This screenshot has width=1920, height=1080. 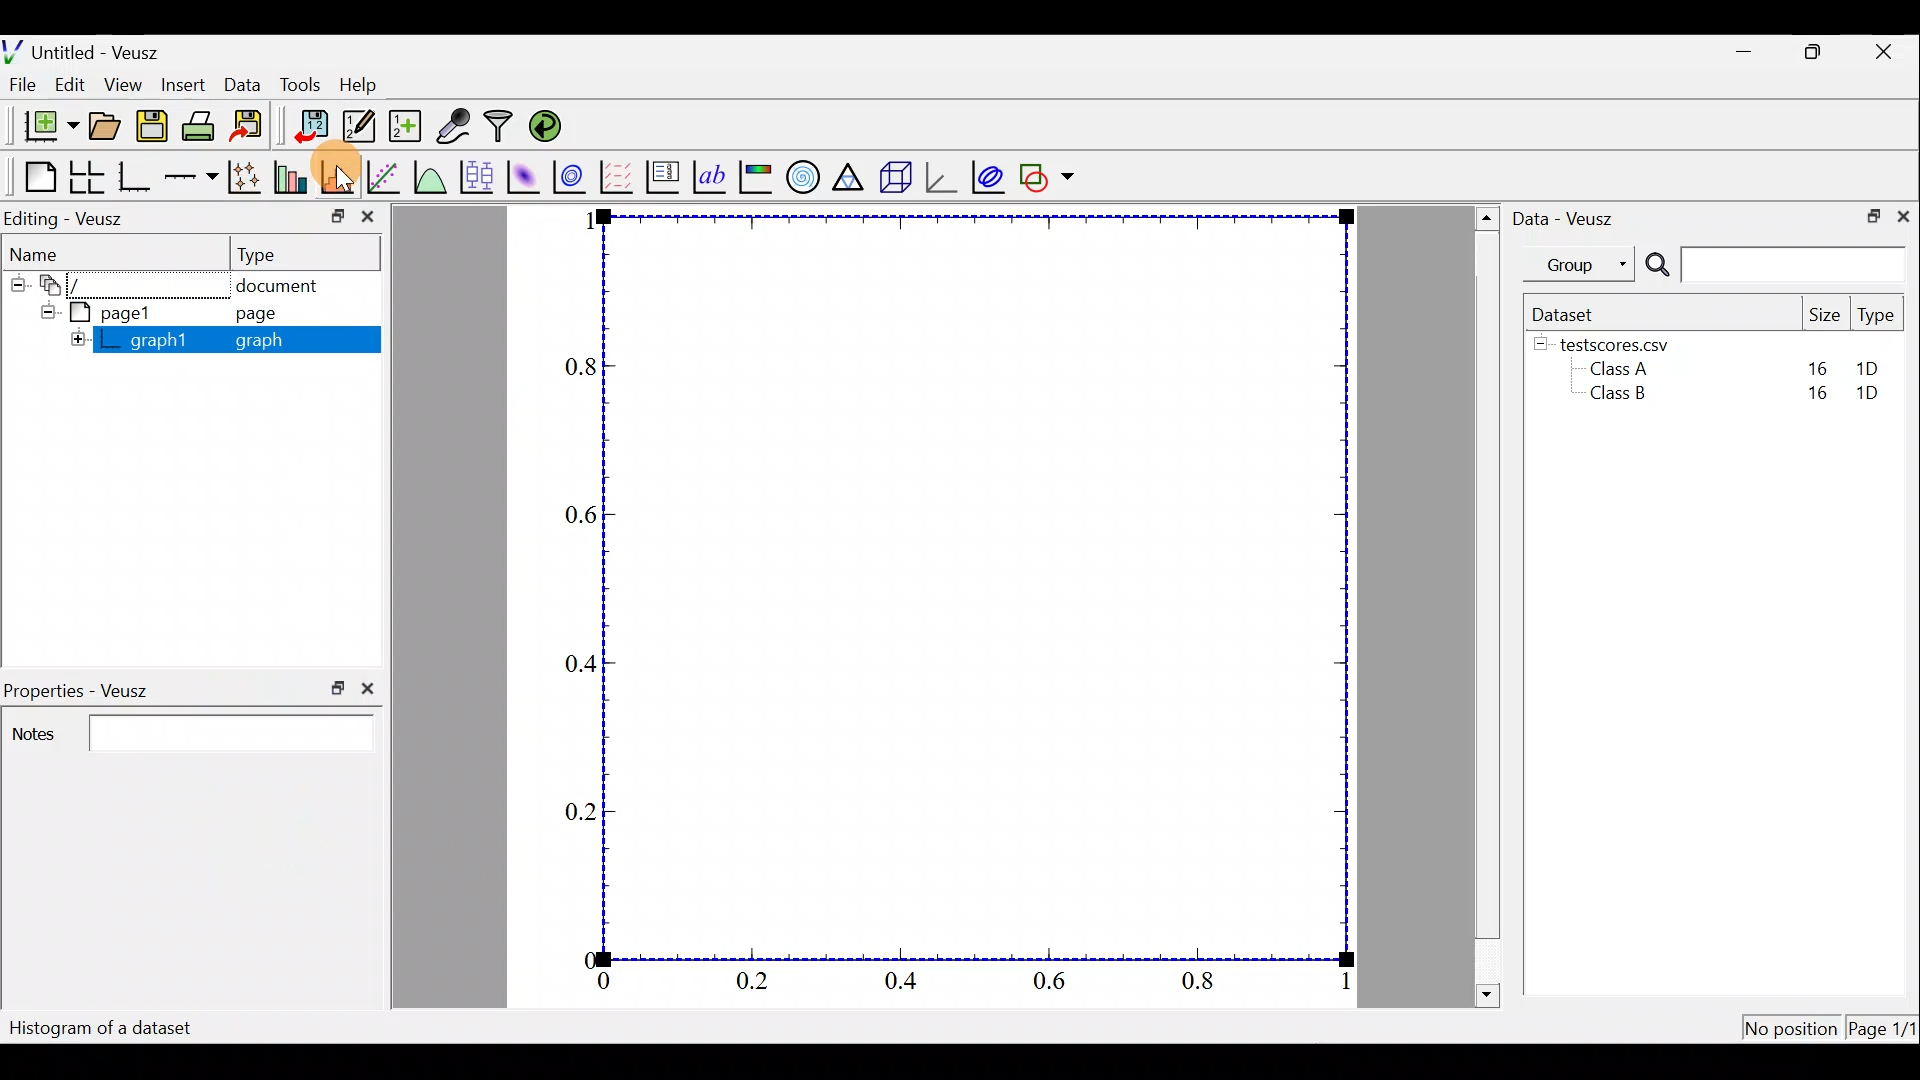 I want to click on page, so click(x=268, y=316).